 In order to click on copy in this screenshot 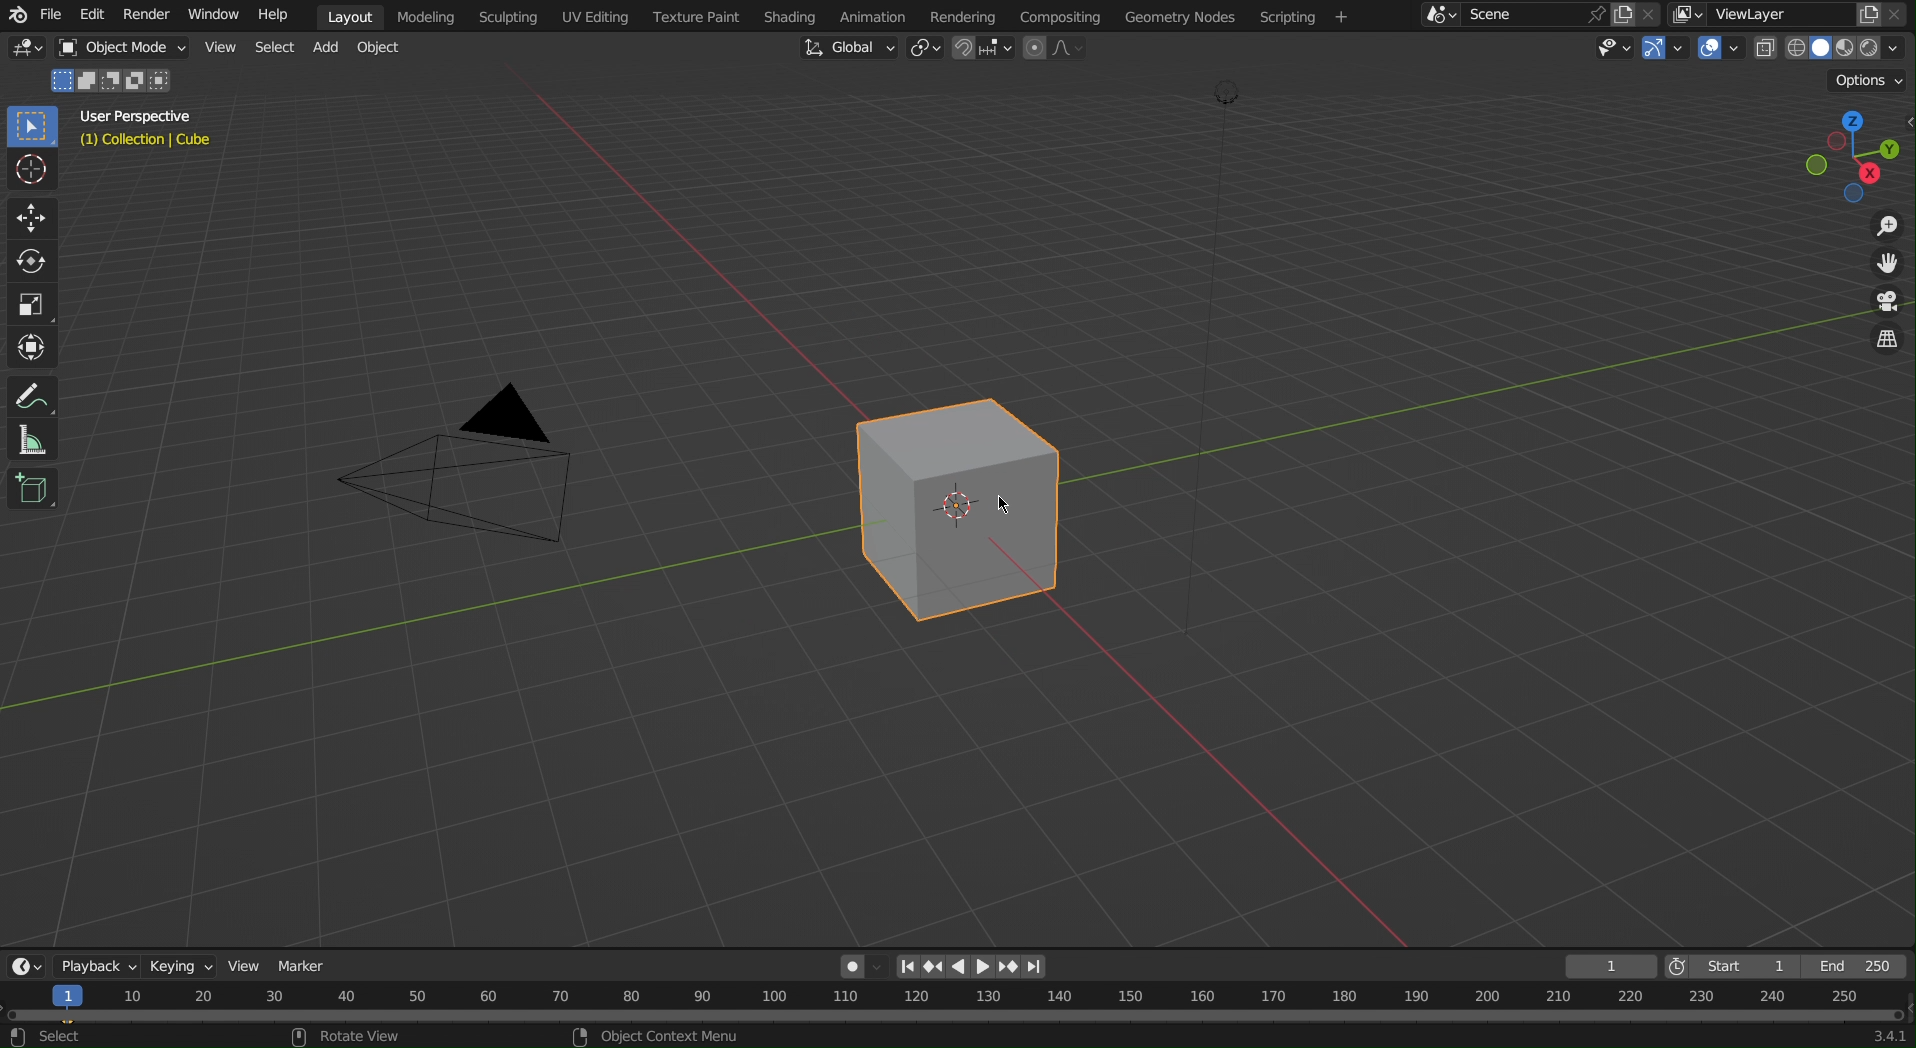, I will do `click(1624, 14)`.